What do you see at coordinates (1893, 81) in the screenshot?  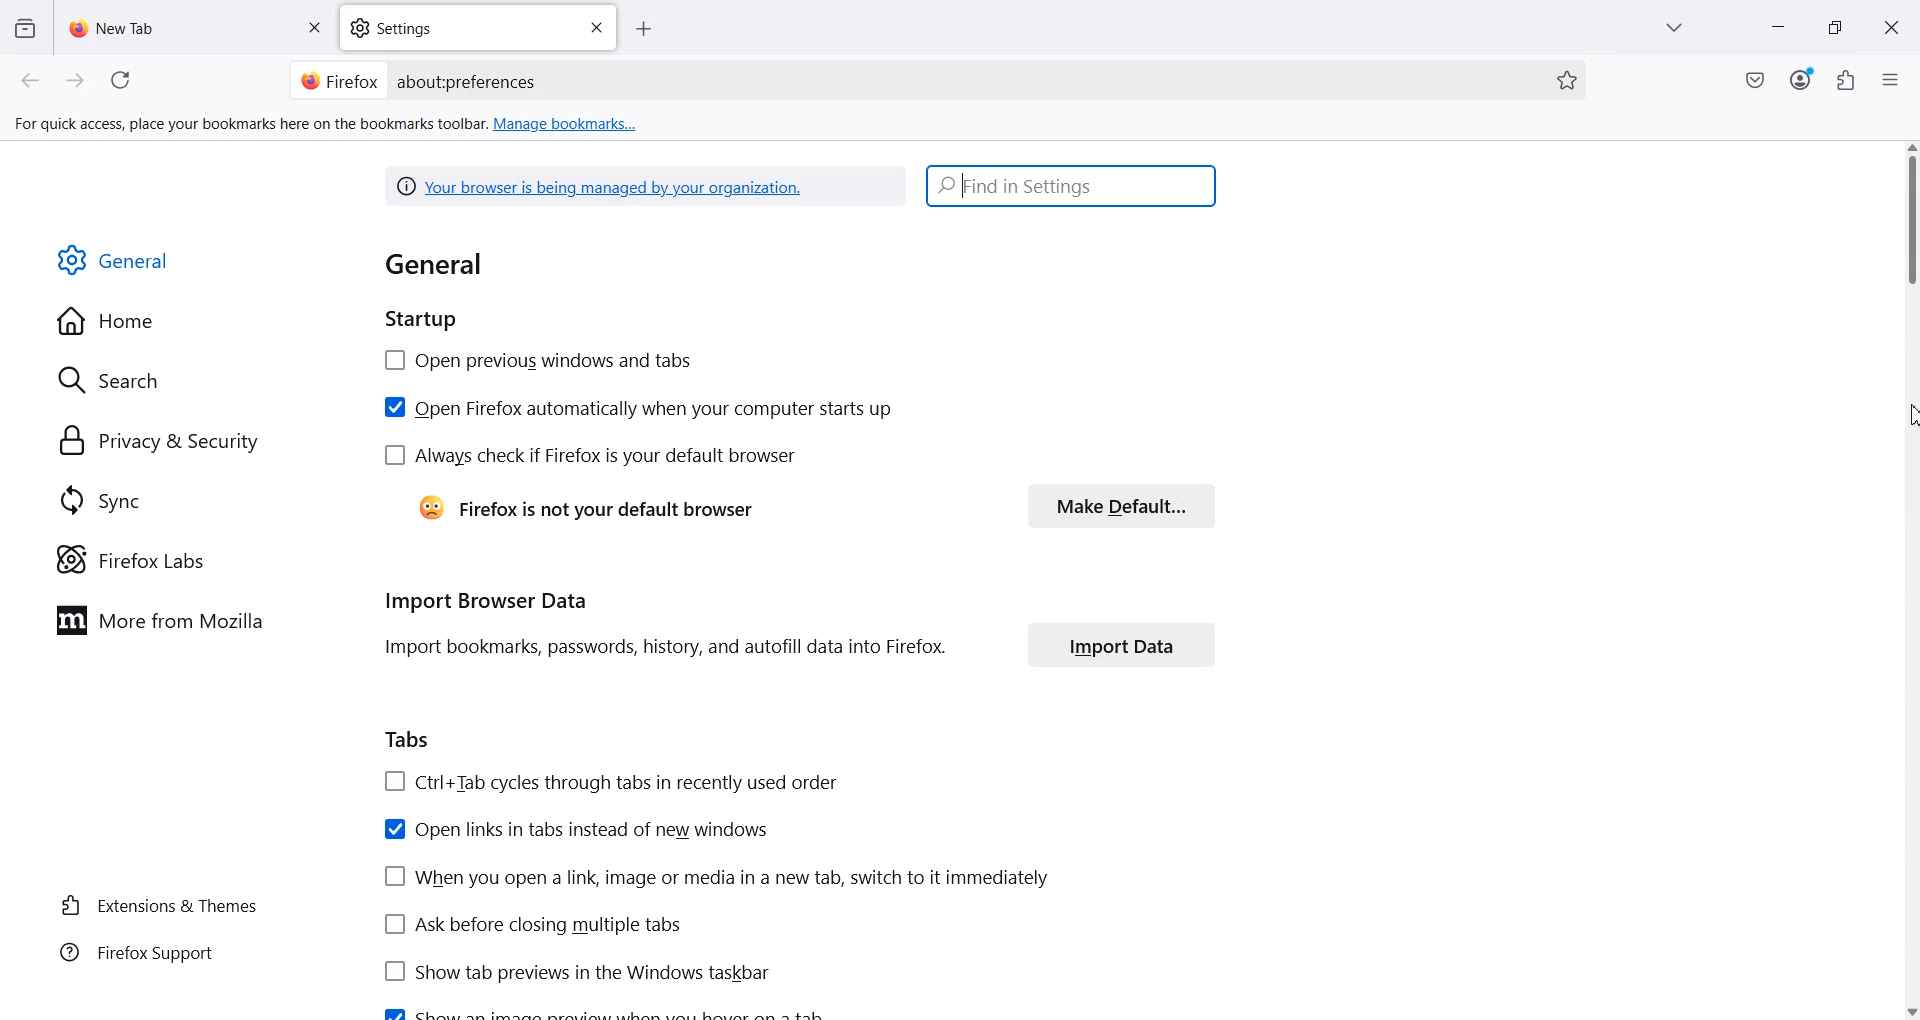 I see `Hamburger menu` at bounding box center [1893, 81].